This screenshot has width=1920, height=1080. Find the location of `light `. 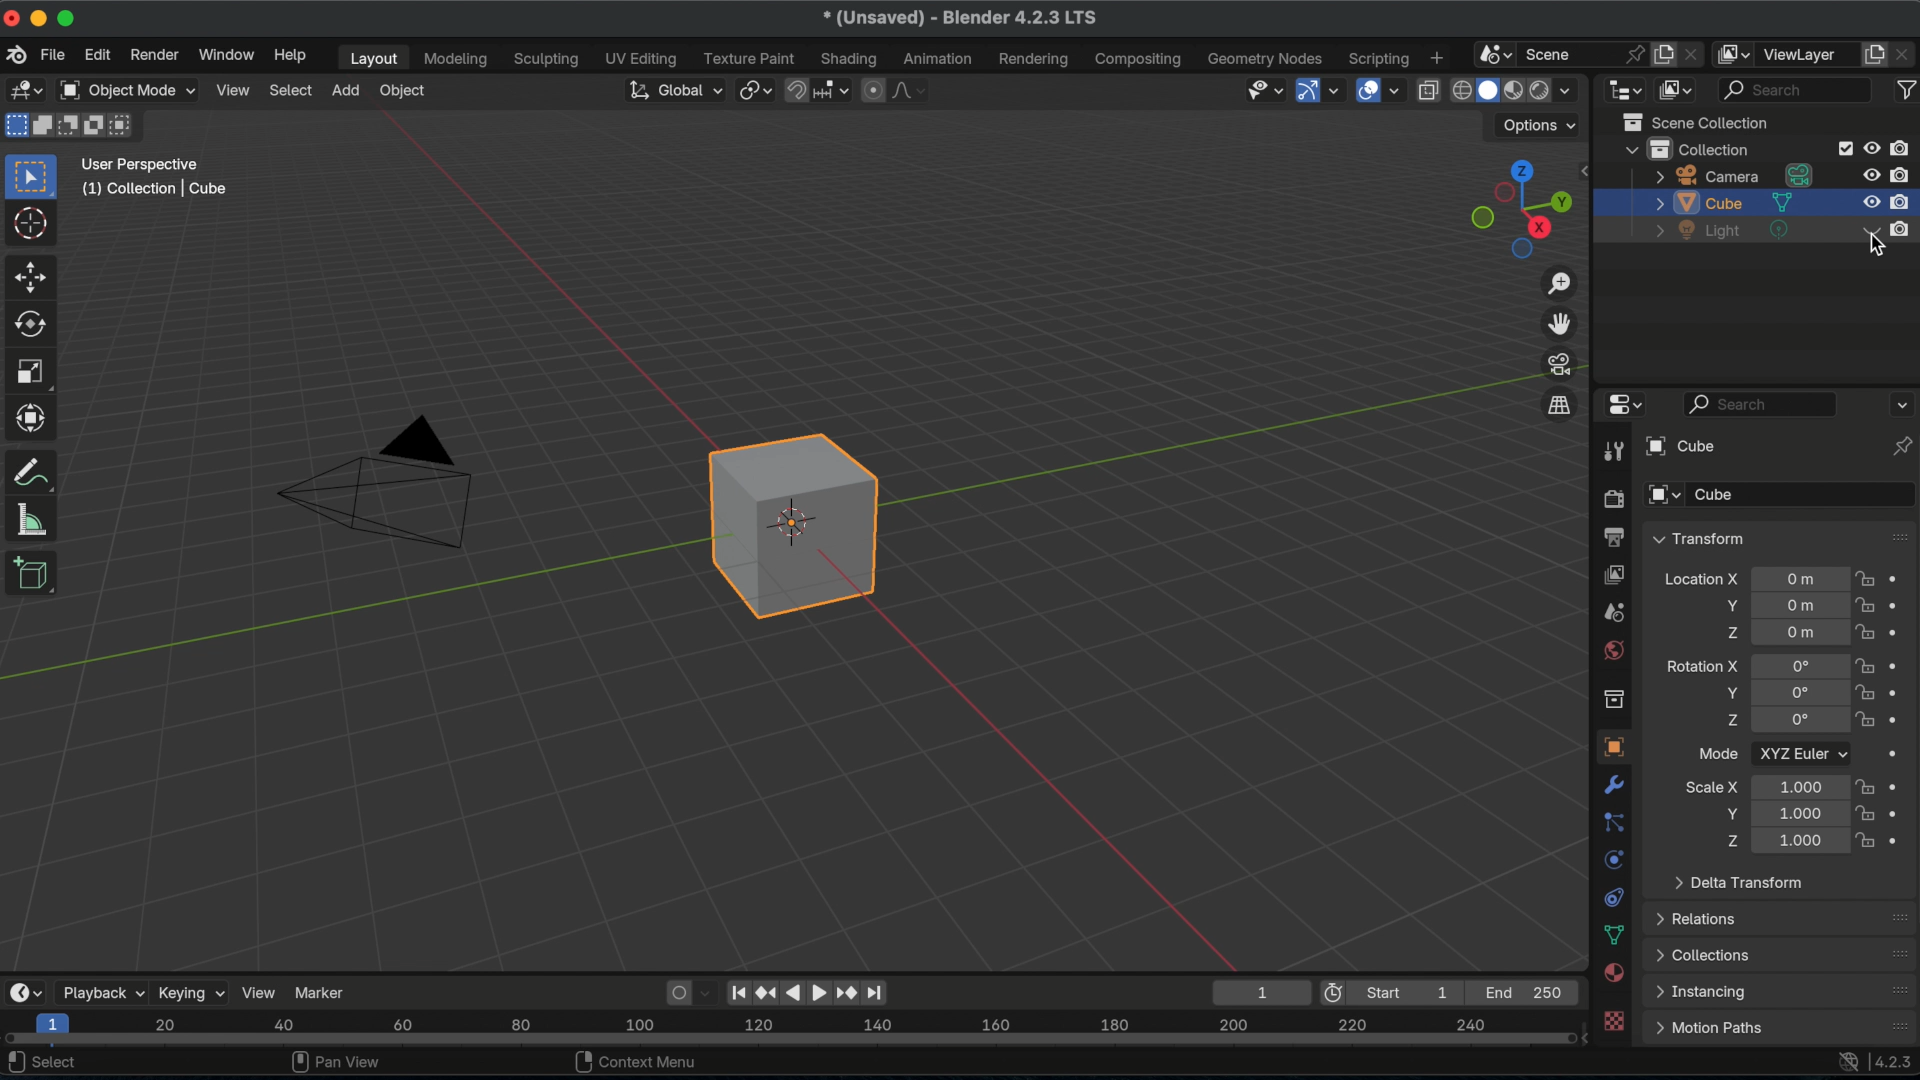

light  is located at coordinates (1721, 232).